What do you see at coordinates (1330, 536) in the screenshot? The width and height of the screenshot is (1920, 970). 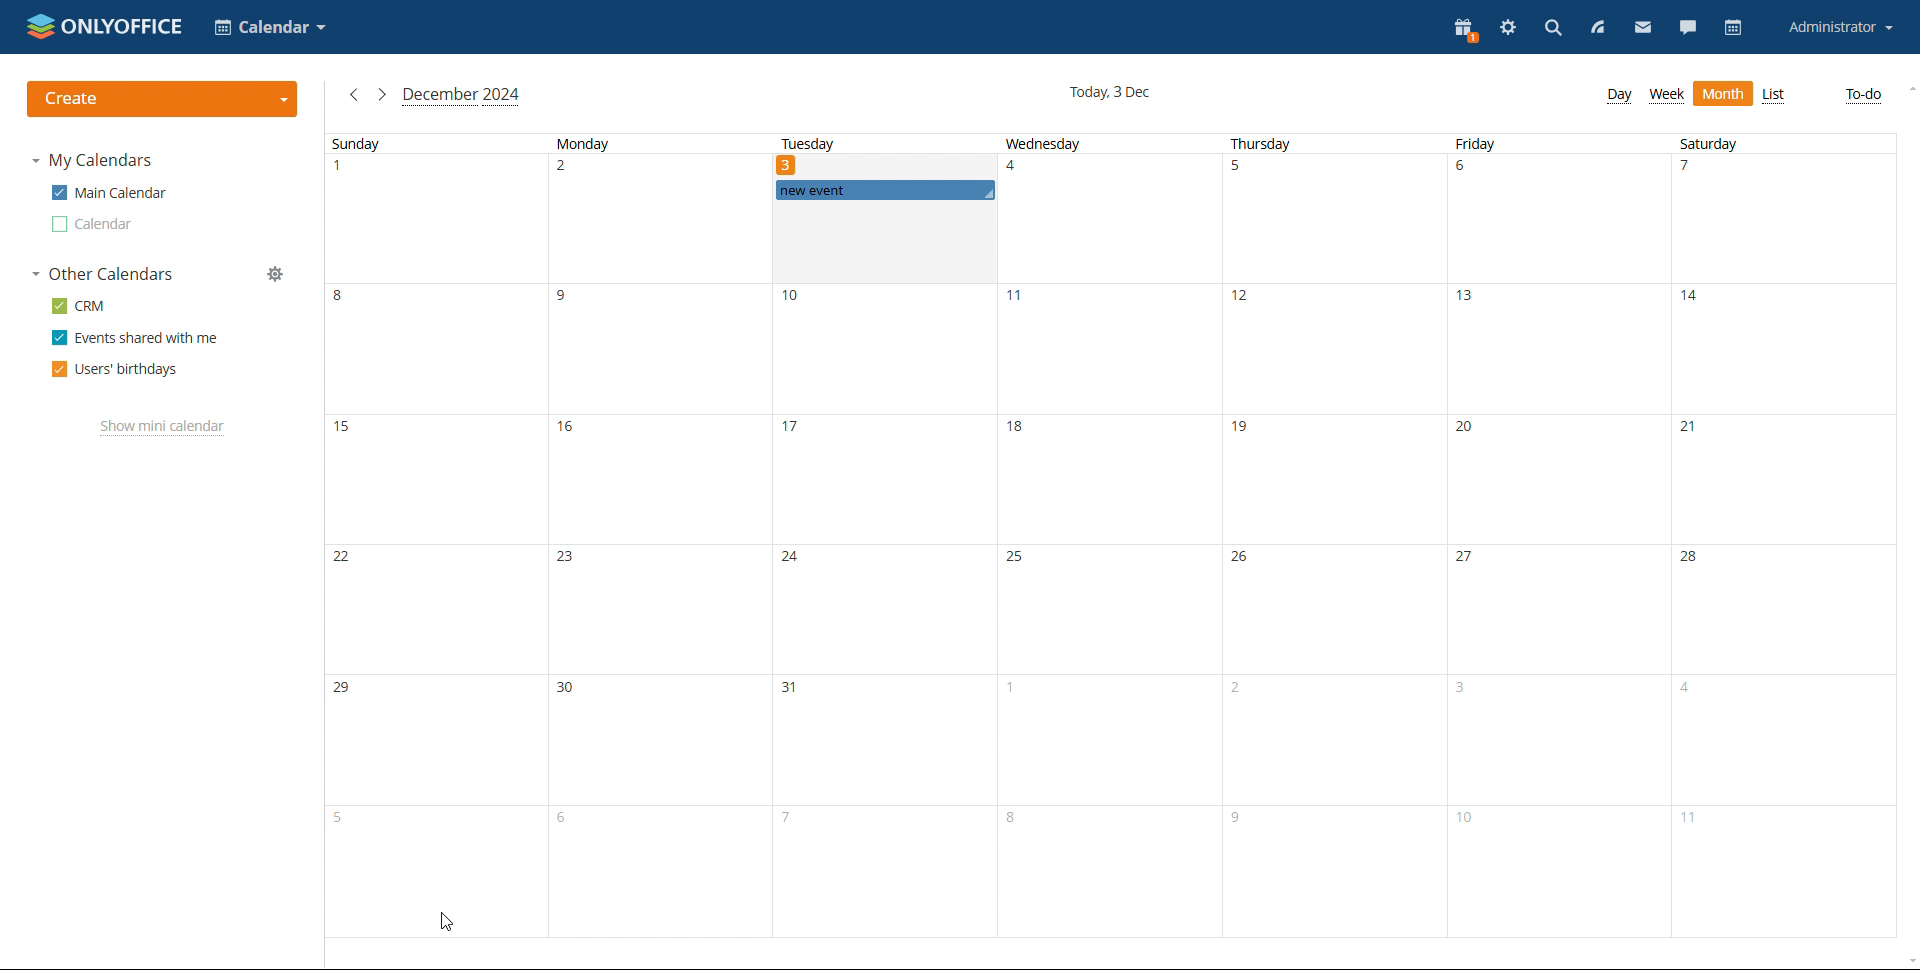 I see `thursday` at bounding box center [1330, 536].